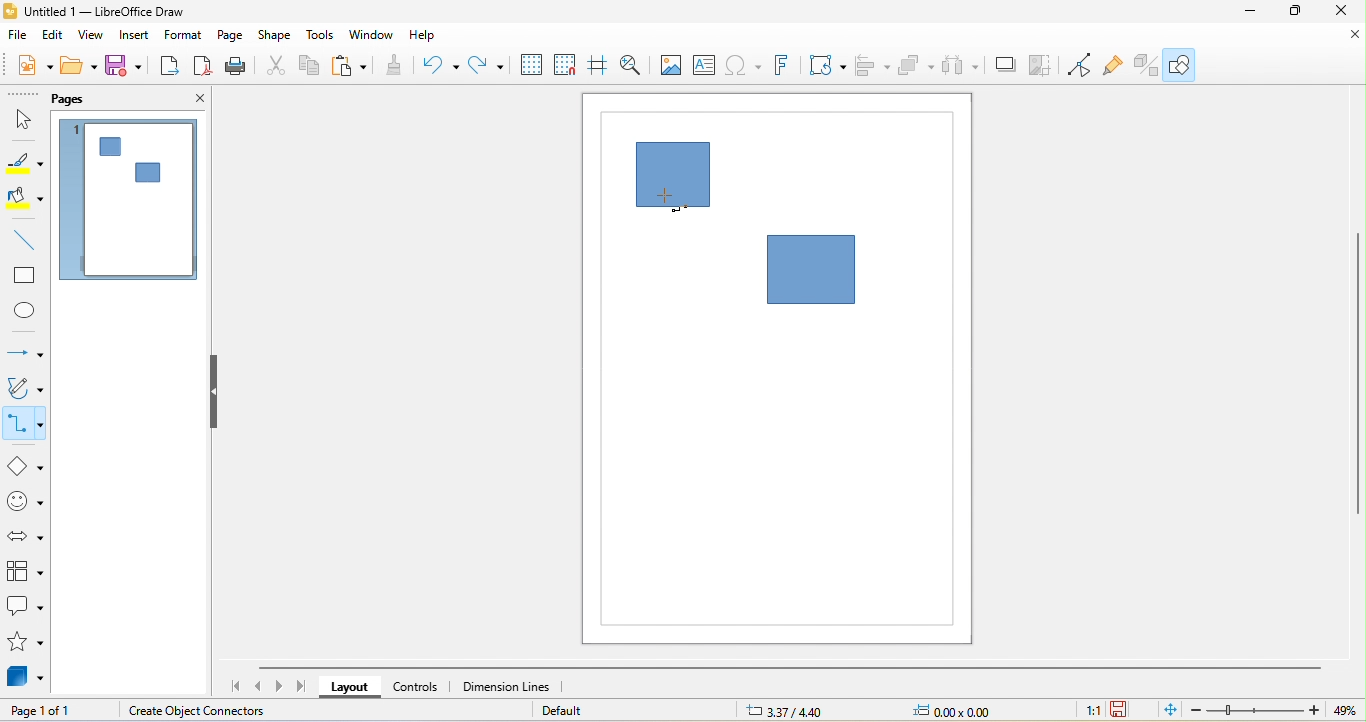 The width and height of the screenshot is (1366, 722). I want to click on view, so click(92, 36).